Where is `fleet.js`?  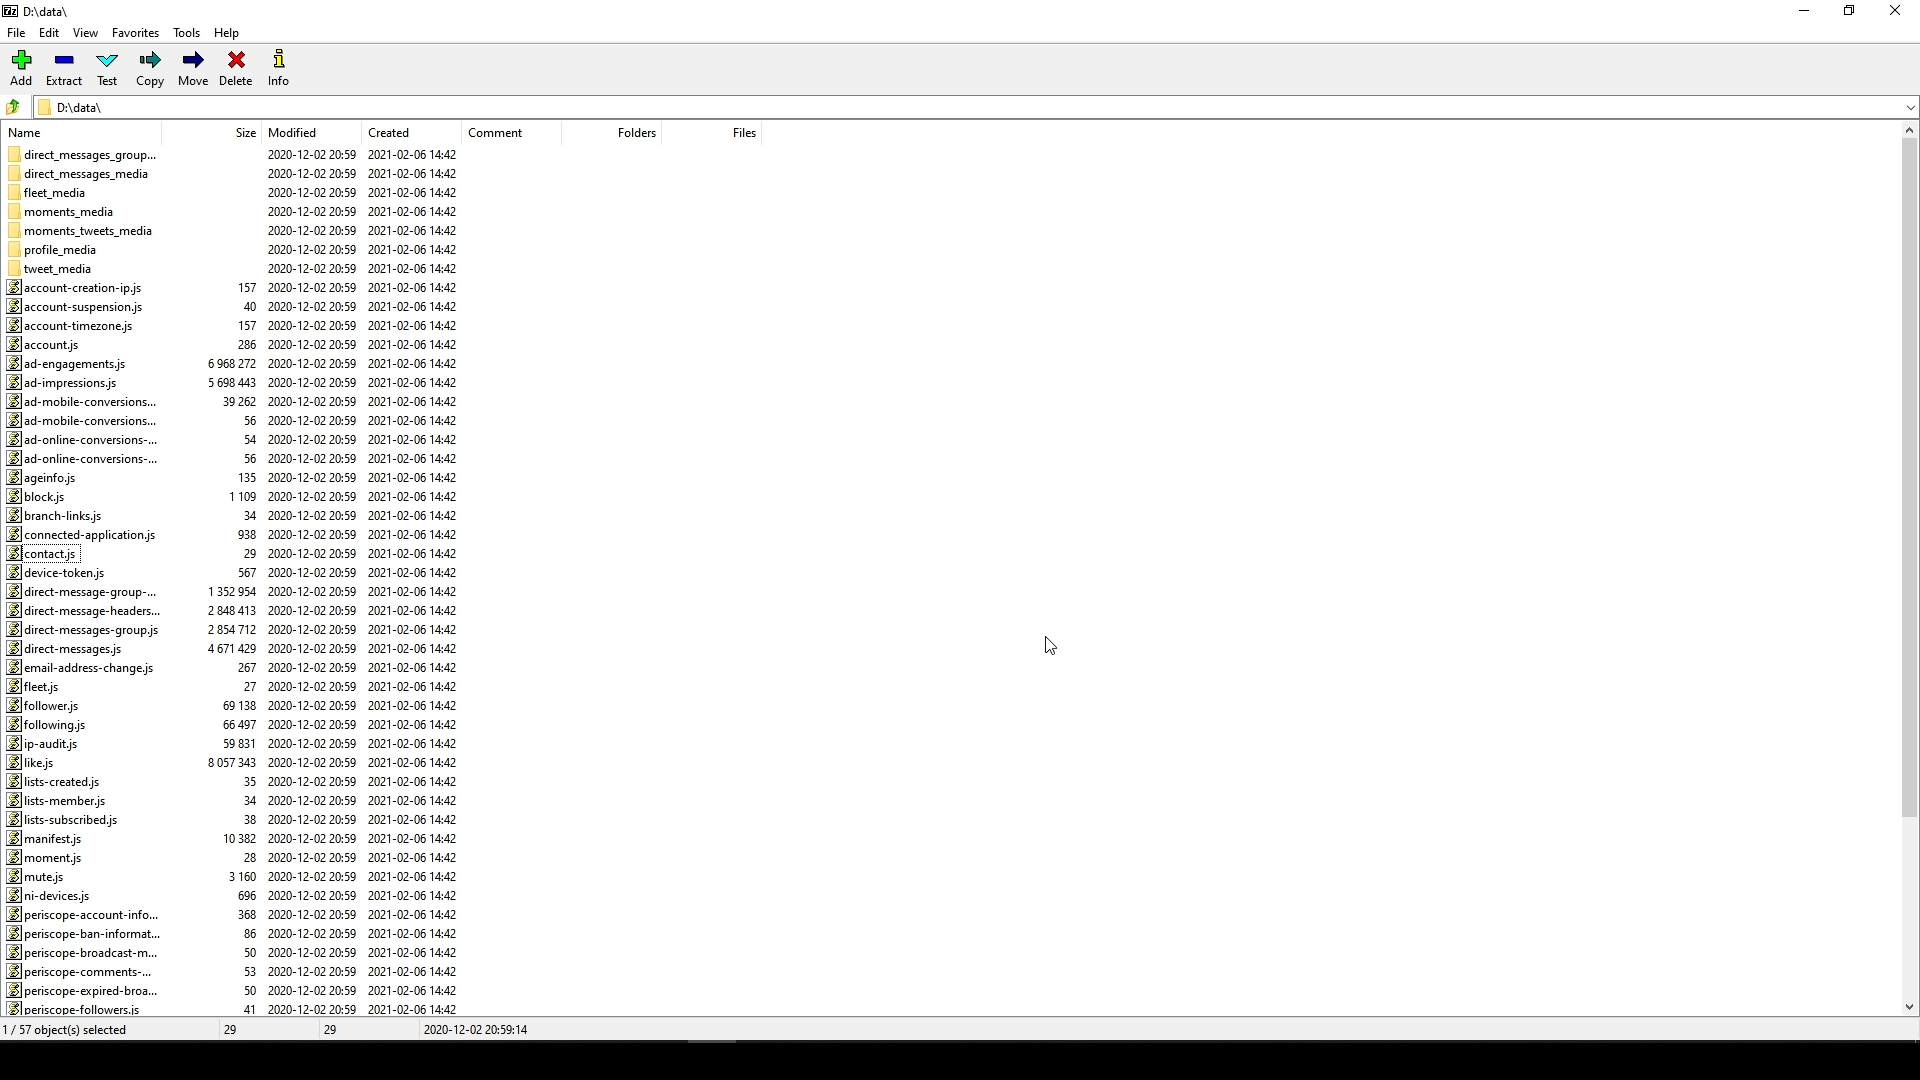
fleet.js is located at coordinates (37, 686).